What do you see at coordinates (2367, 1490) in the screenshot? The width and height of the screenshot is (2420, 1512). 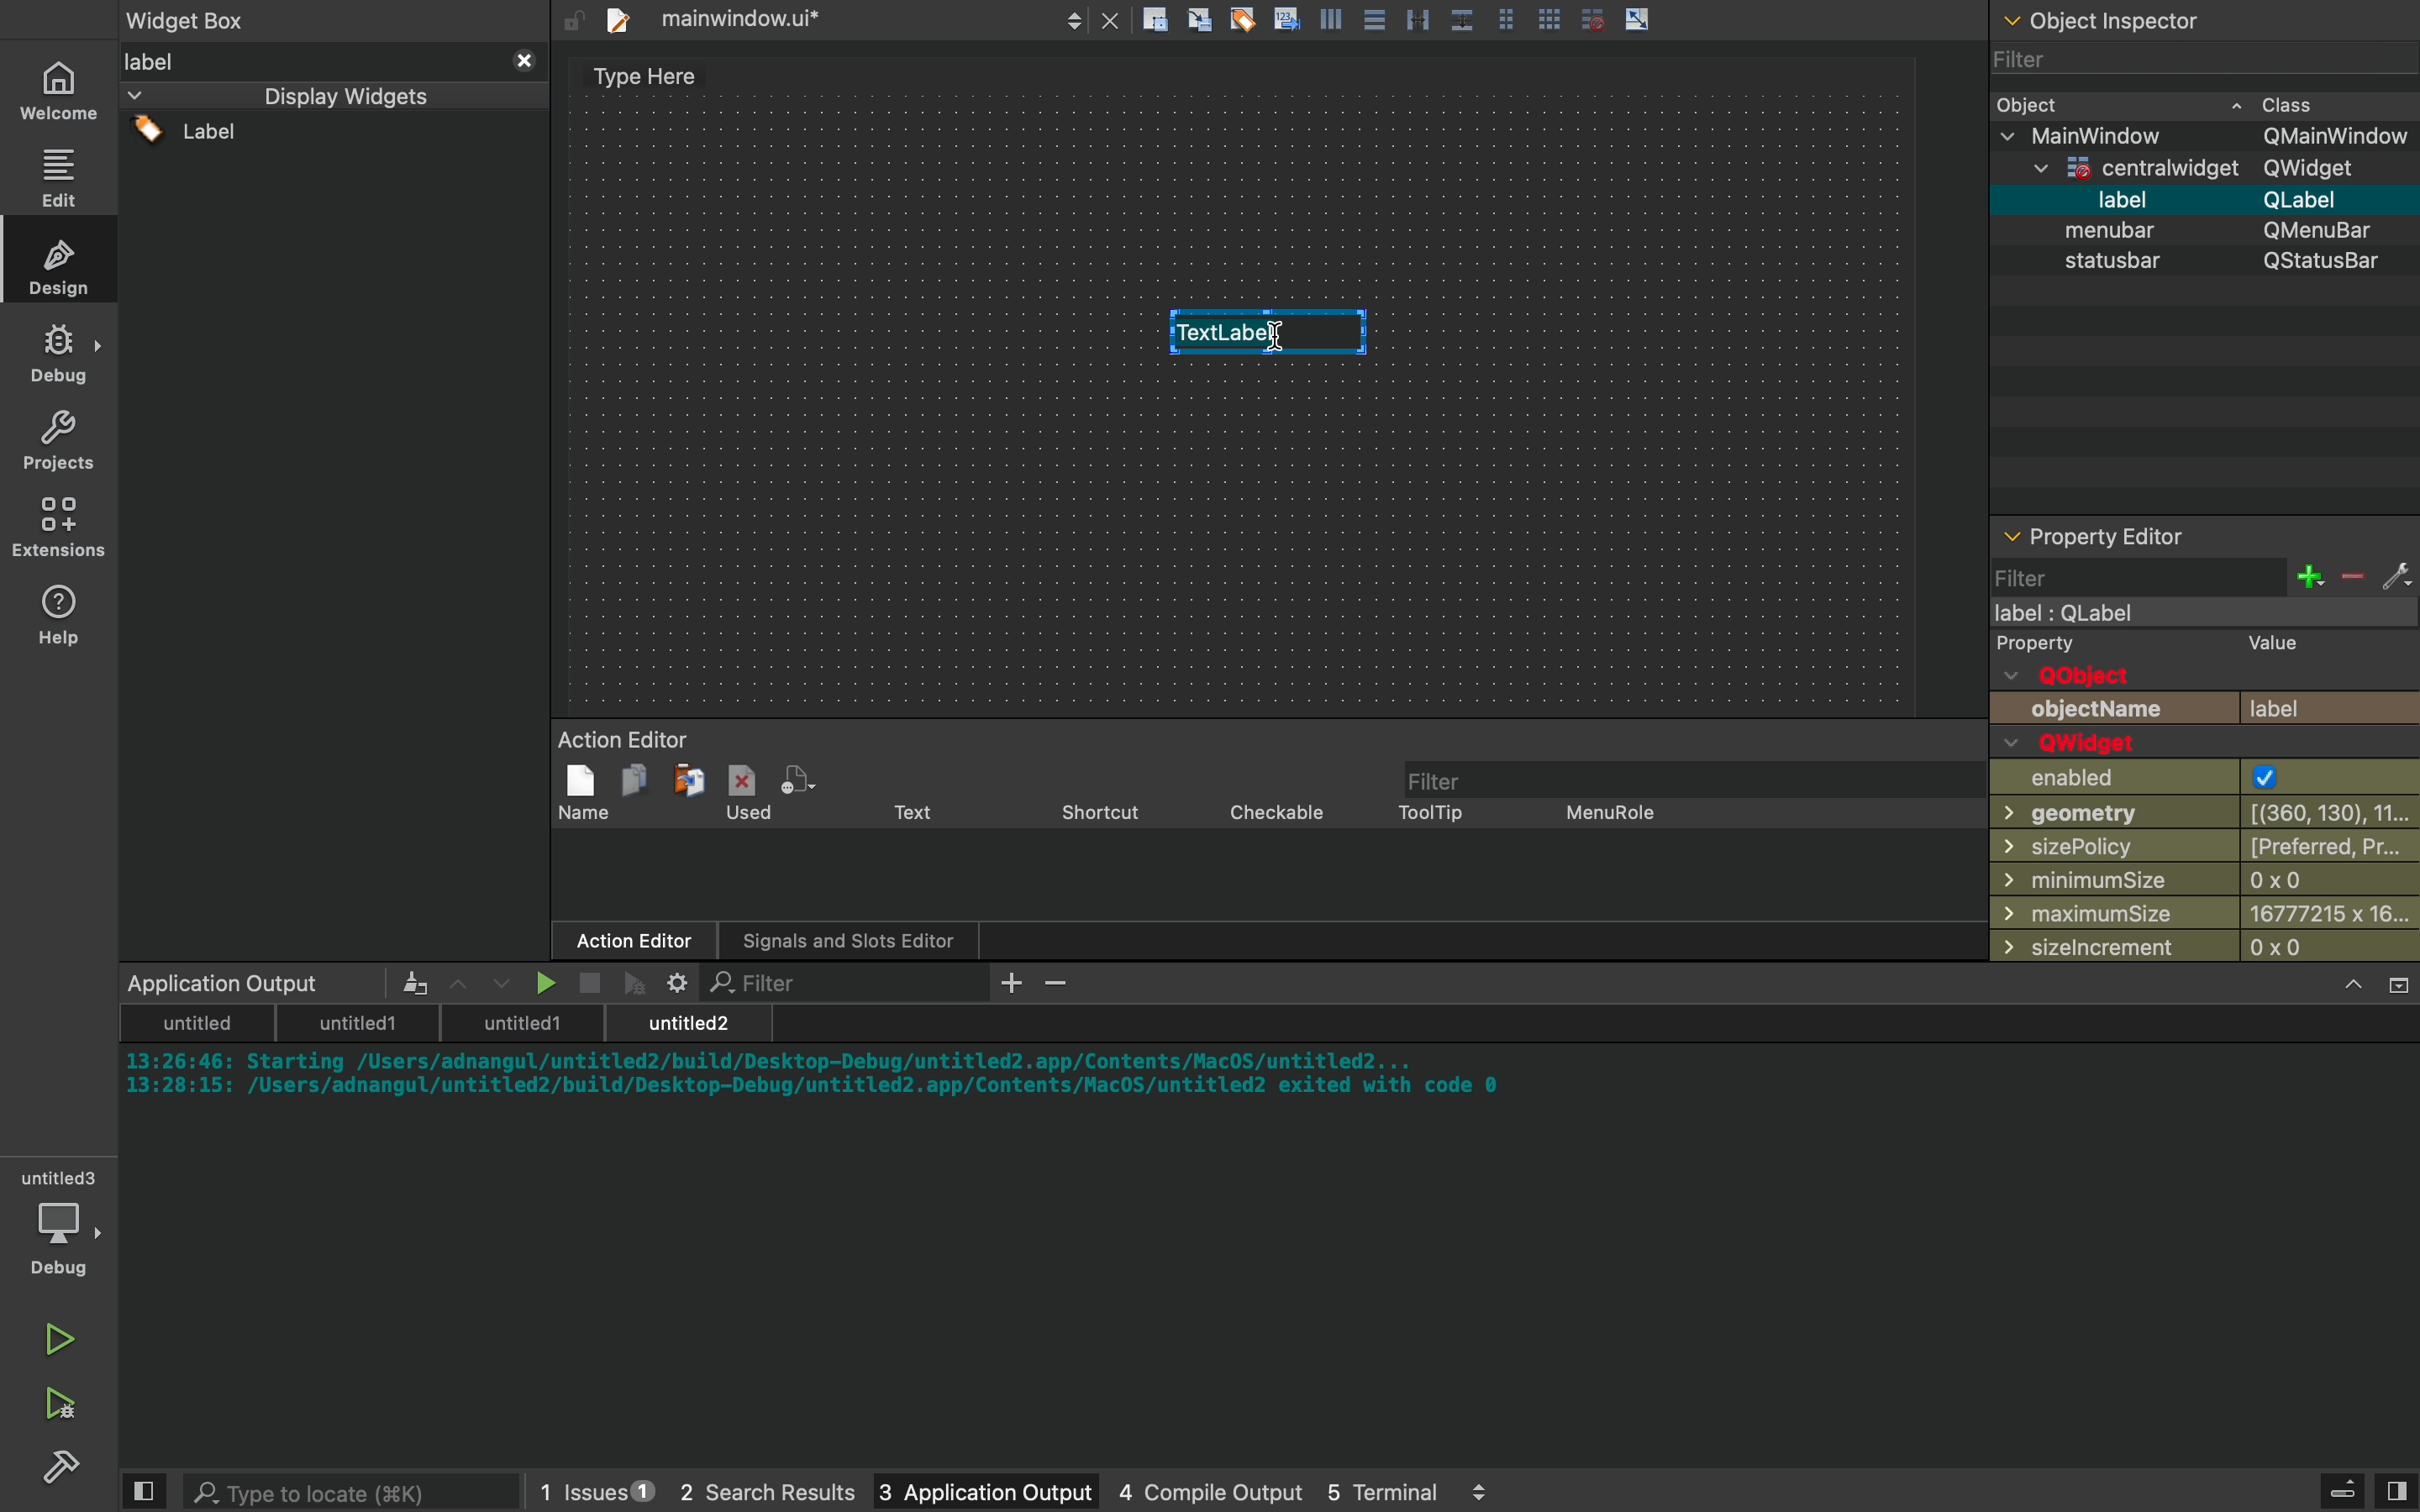 I see `` at bounding box center [2367, 1490].